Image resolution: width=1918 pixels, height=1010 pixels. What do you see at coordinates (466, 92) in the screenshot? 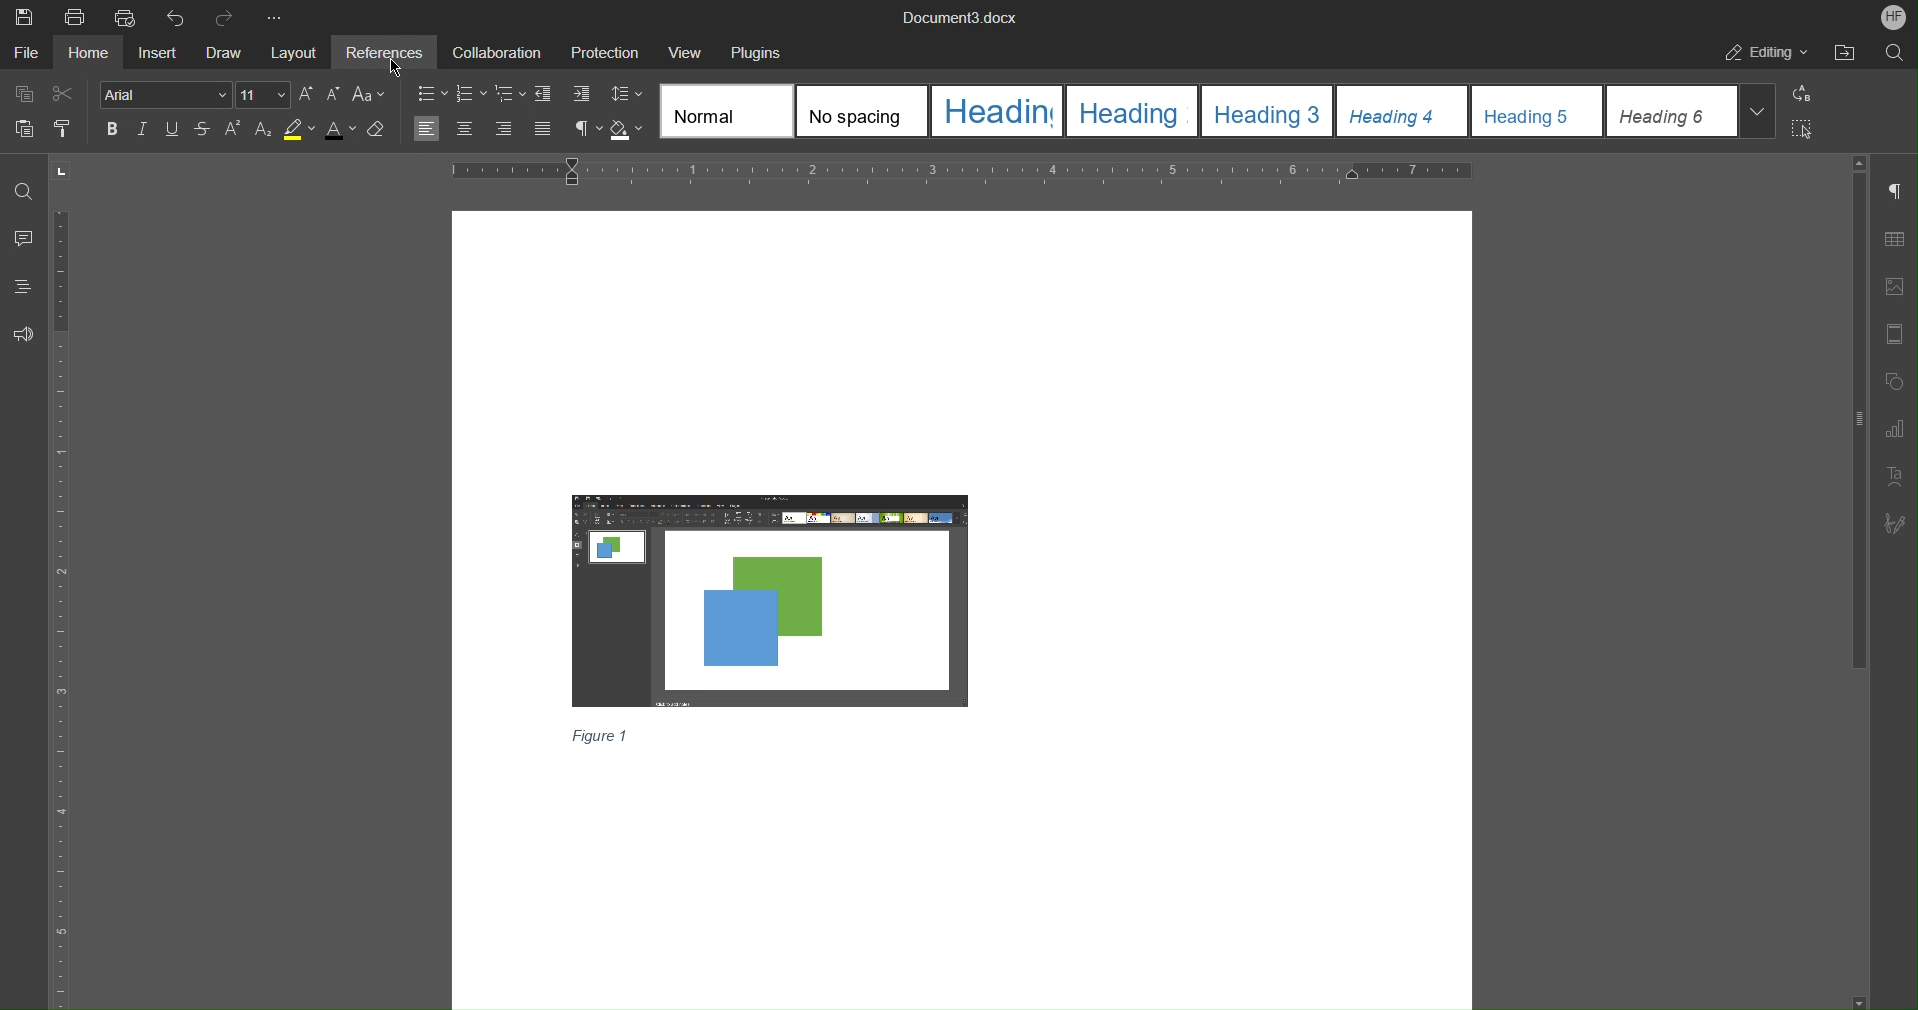
I see `Numbering` at bounding box center [466, 92].